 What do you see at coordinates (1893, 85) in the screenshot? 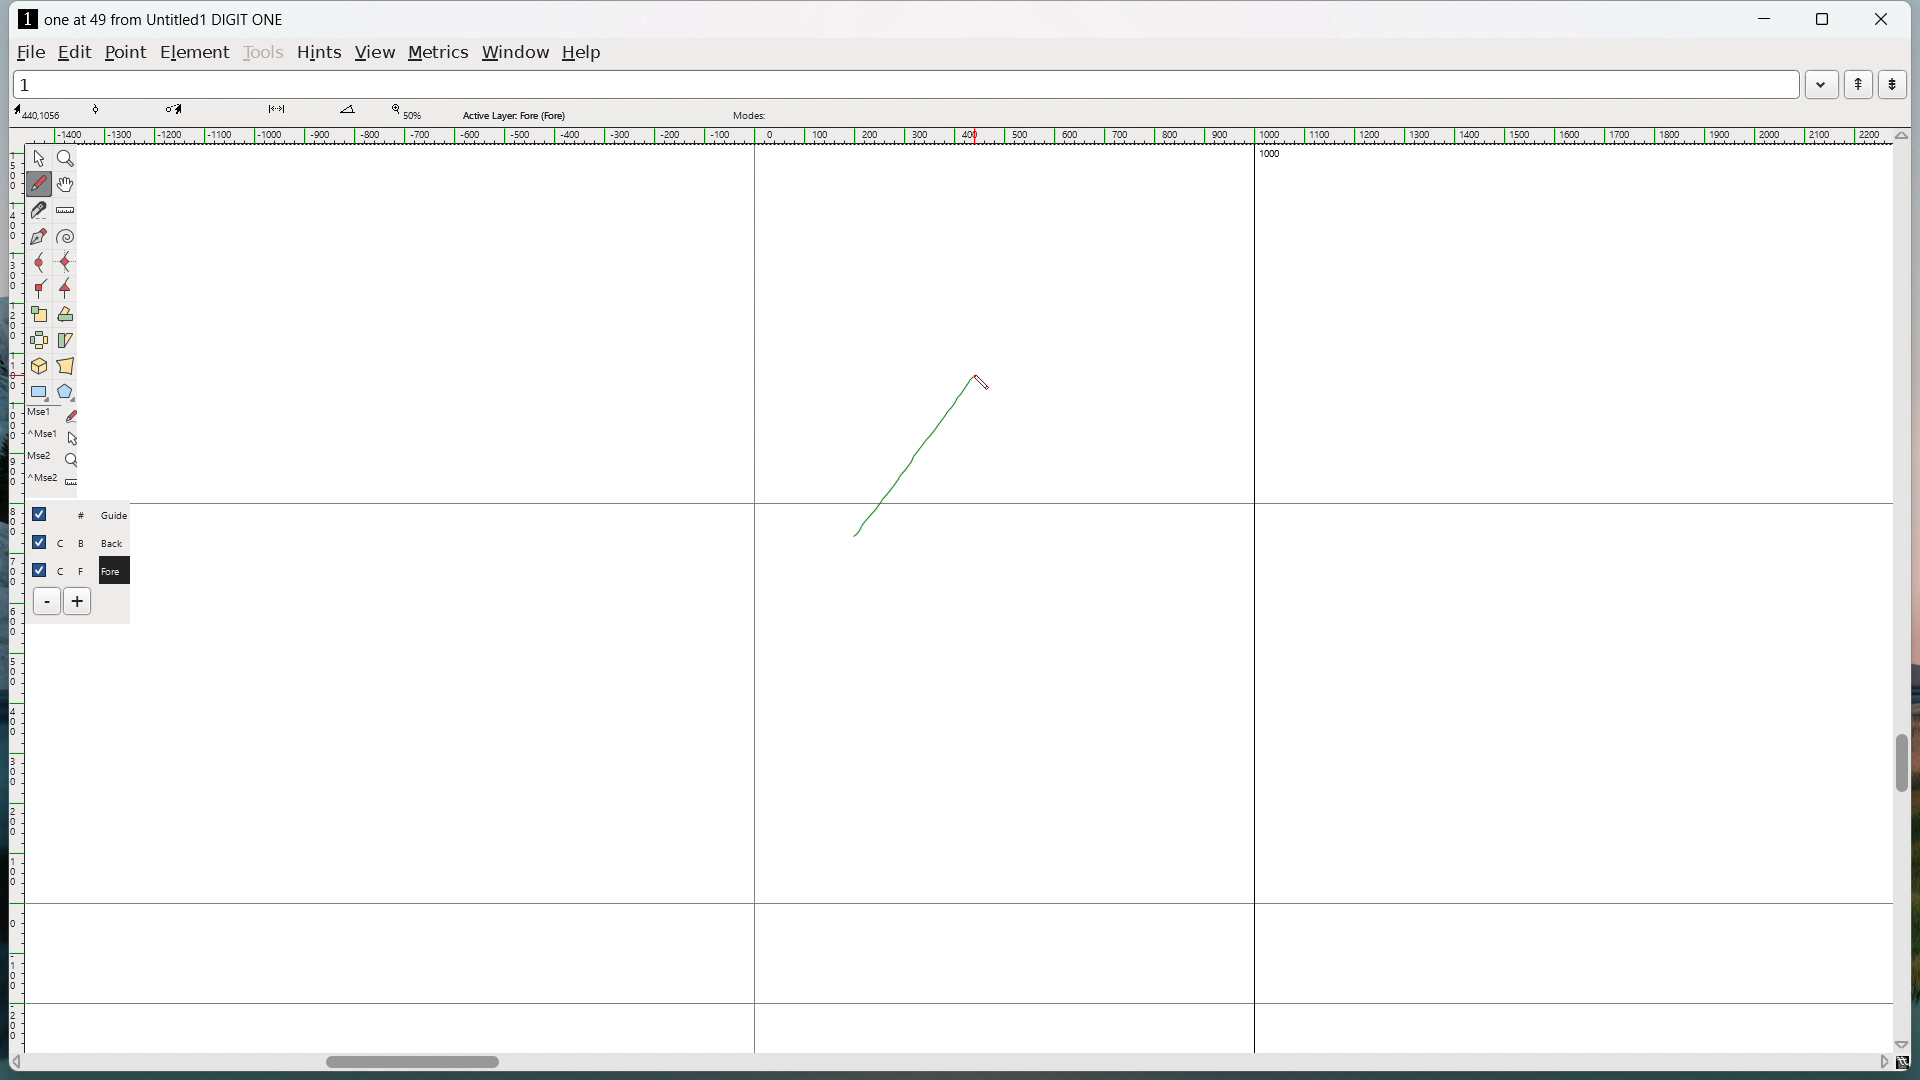
I see `show the next word in the word list` at bounding box center [1893, 85].